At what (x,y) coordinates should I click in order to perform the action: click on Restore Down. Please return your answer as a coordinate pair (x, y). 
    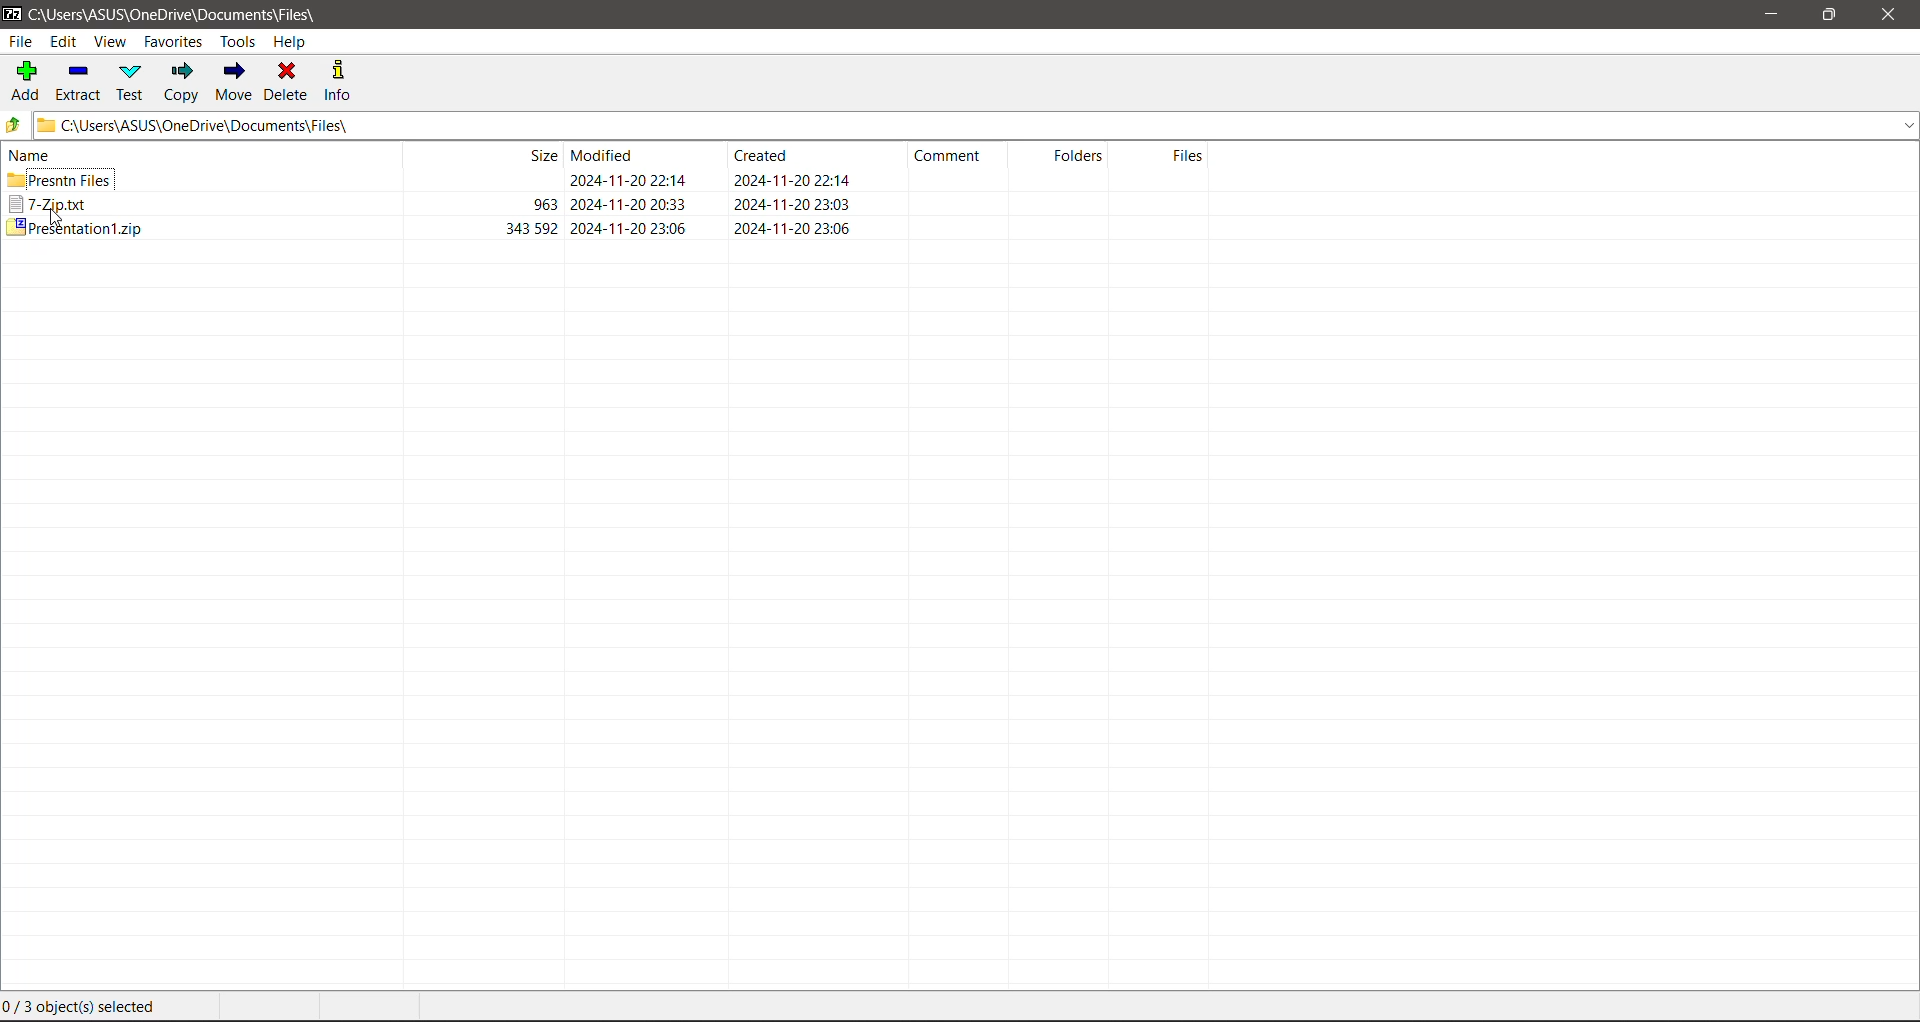
    Looking at the image, I should click on (1831, 15).